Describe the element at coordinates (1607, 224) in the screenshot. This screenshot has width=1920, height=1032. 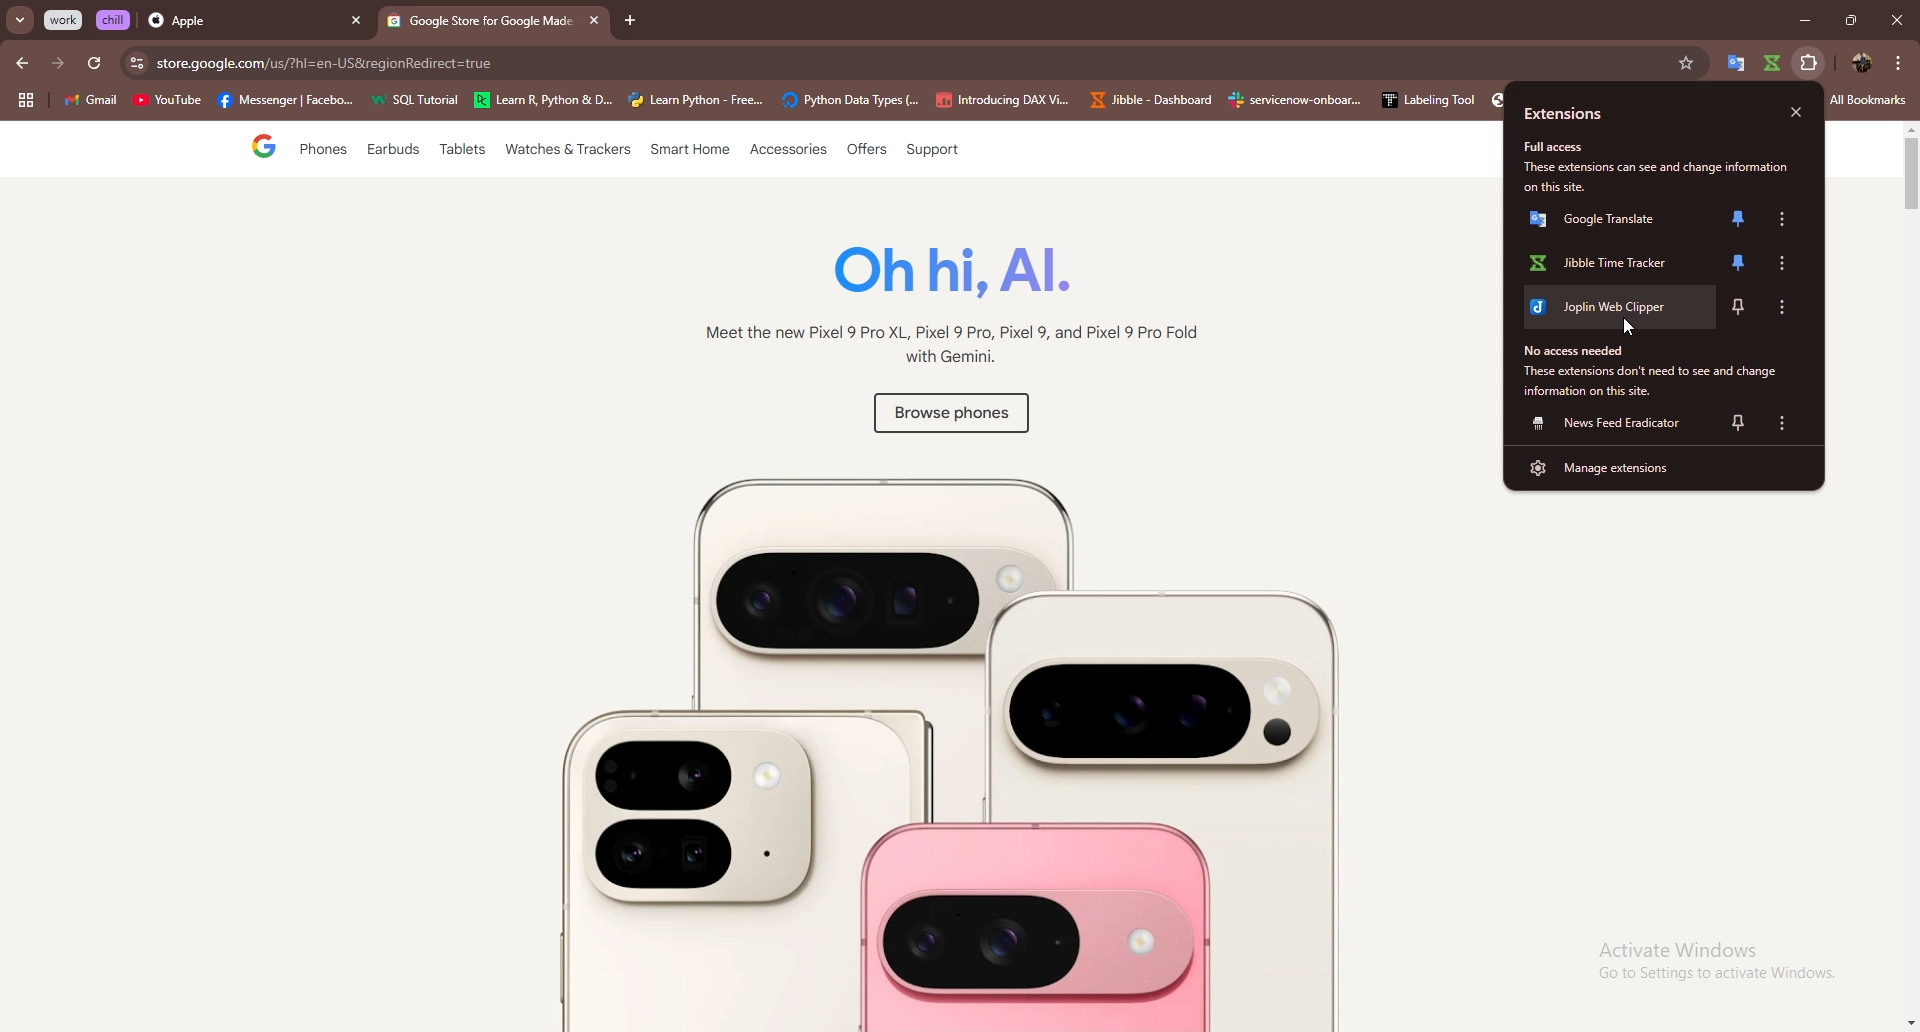
I see `Google Translate:` at that location.